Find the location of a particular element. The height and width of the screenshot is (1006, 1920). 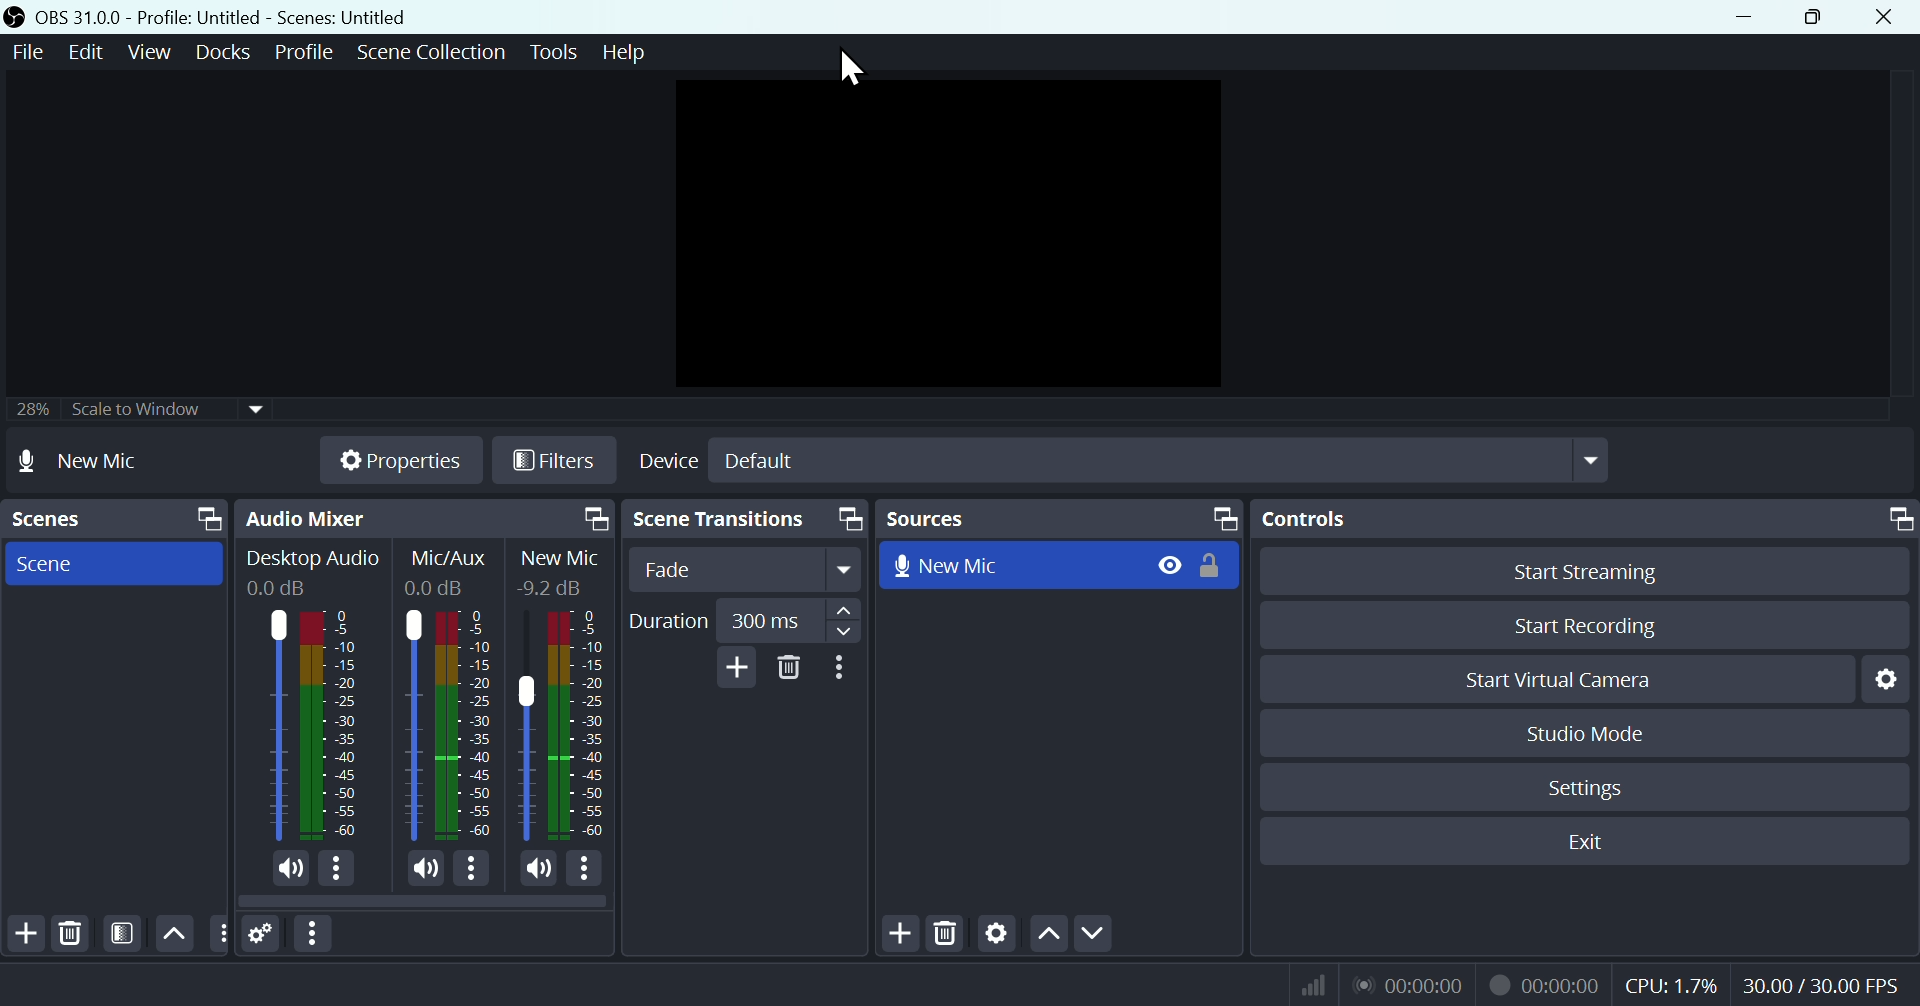

 is located at coordinates (1600, 570).